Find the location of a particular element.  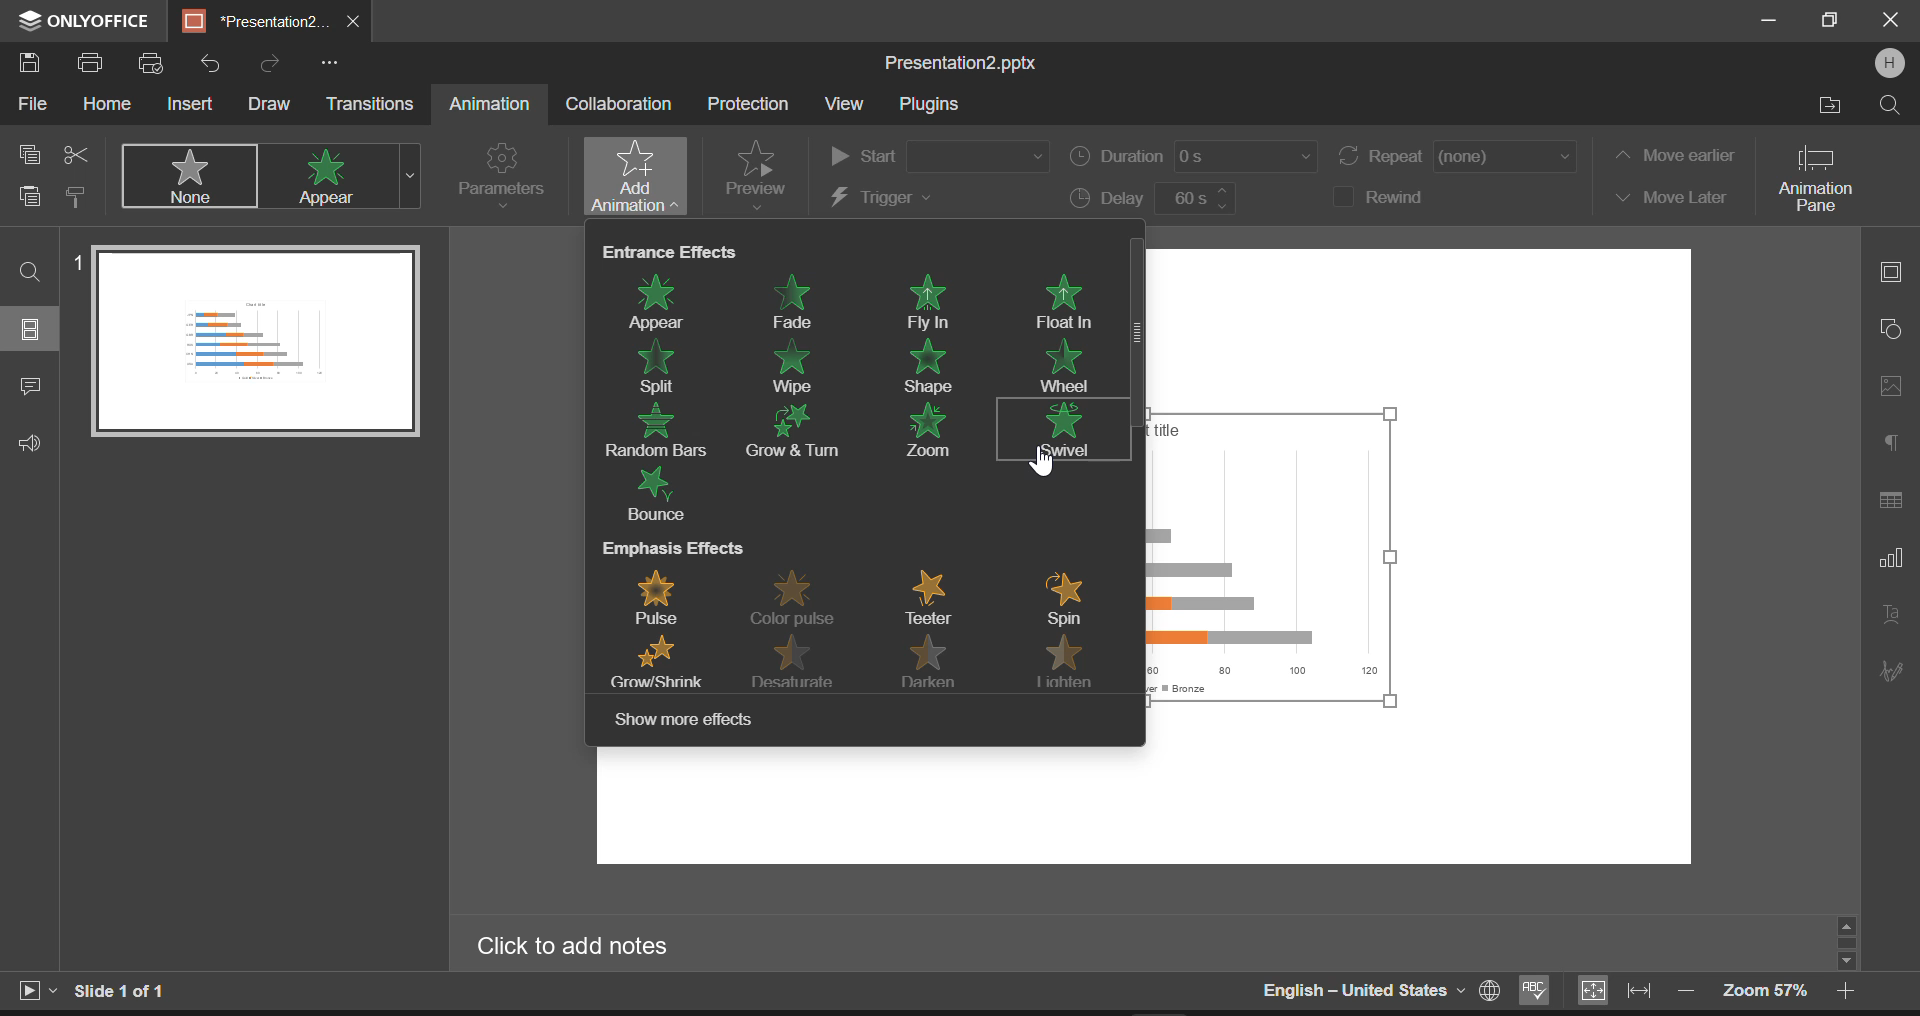

Slide Settings is located at coordinates (1888, 270).